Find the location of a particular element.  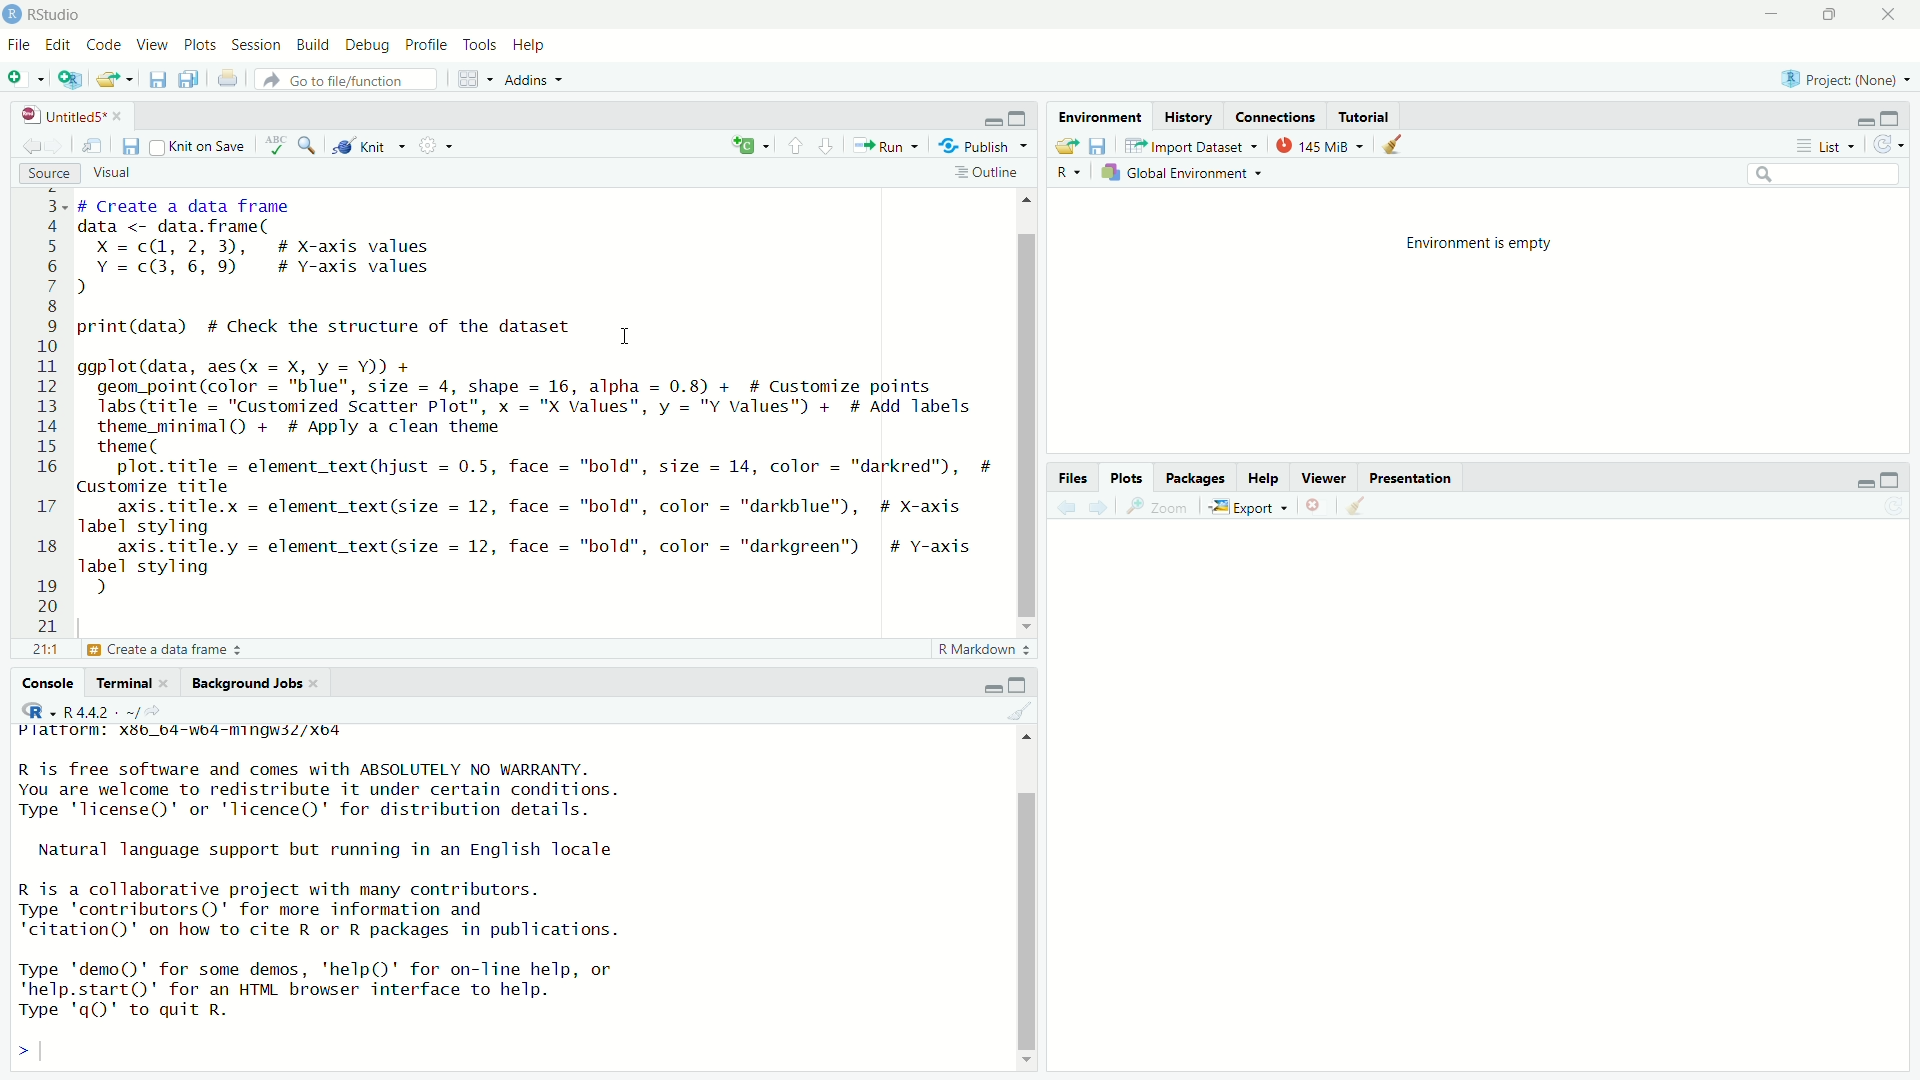

Zoom is located at coordinates (1156, 508).